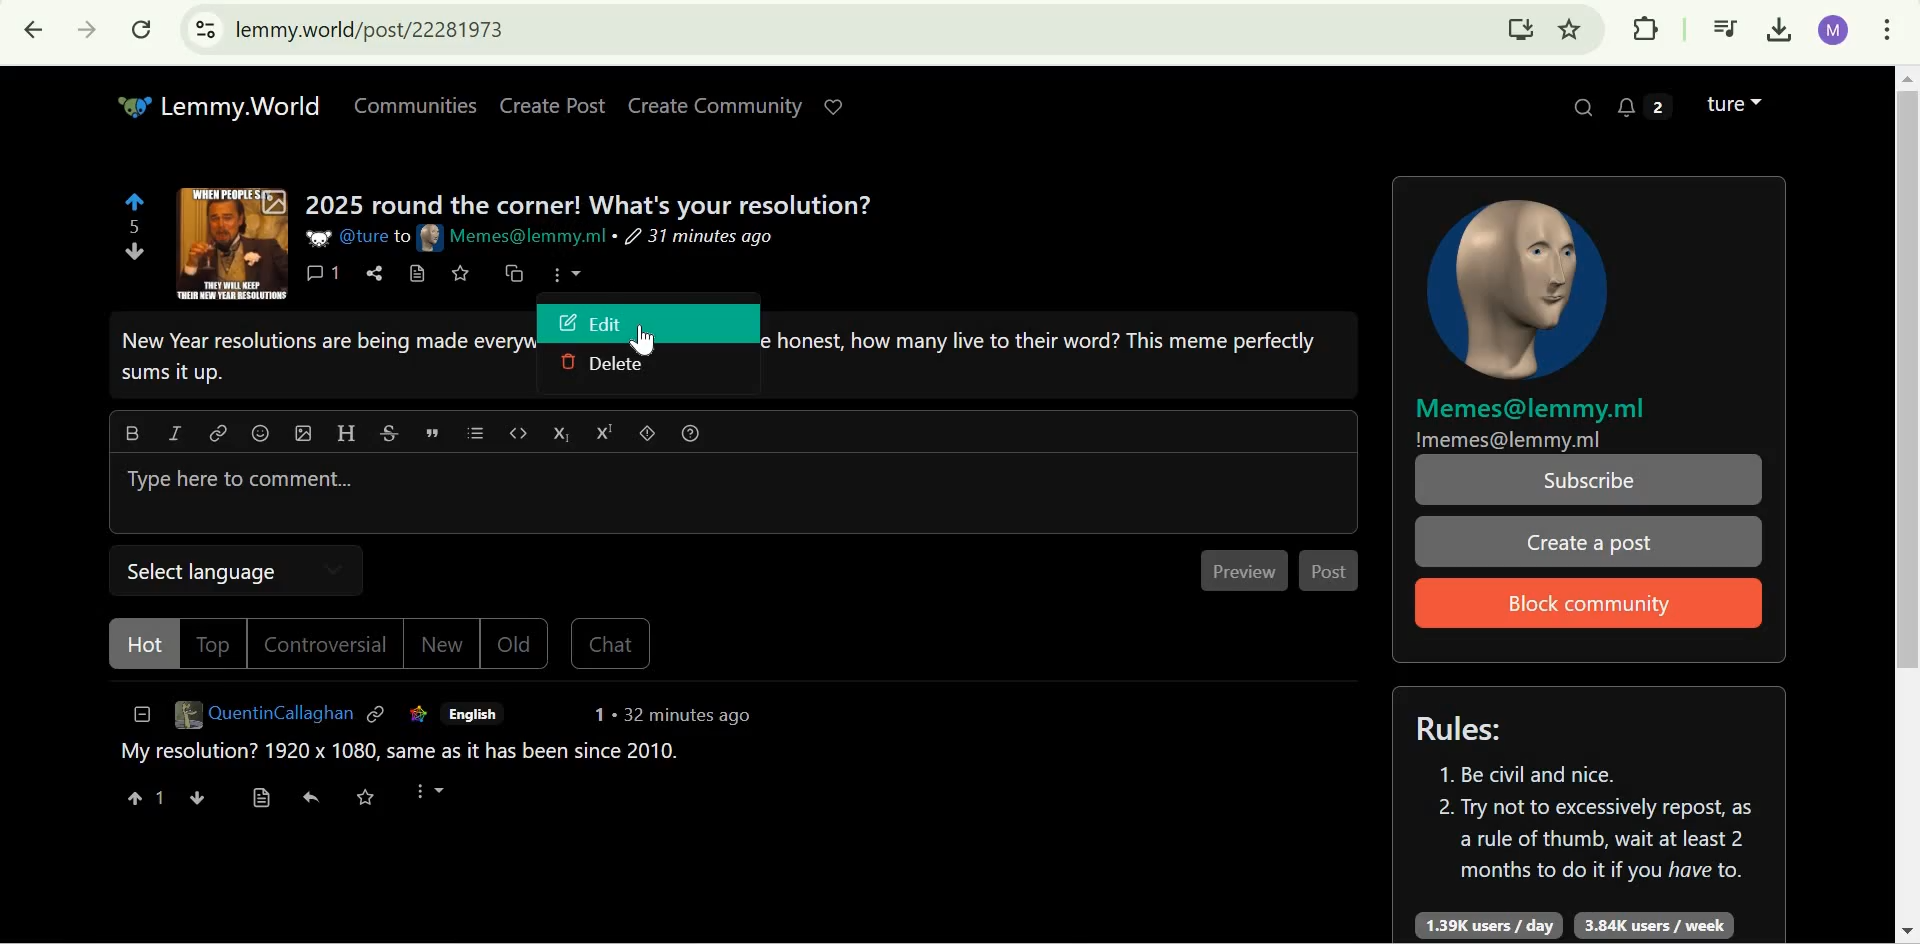 This screenshot has width=1920, height=944. Describe the element at coordinates (562, 273) in the screenshot. I see `more` at that location.